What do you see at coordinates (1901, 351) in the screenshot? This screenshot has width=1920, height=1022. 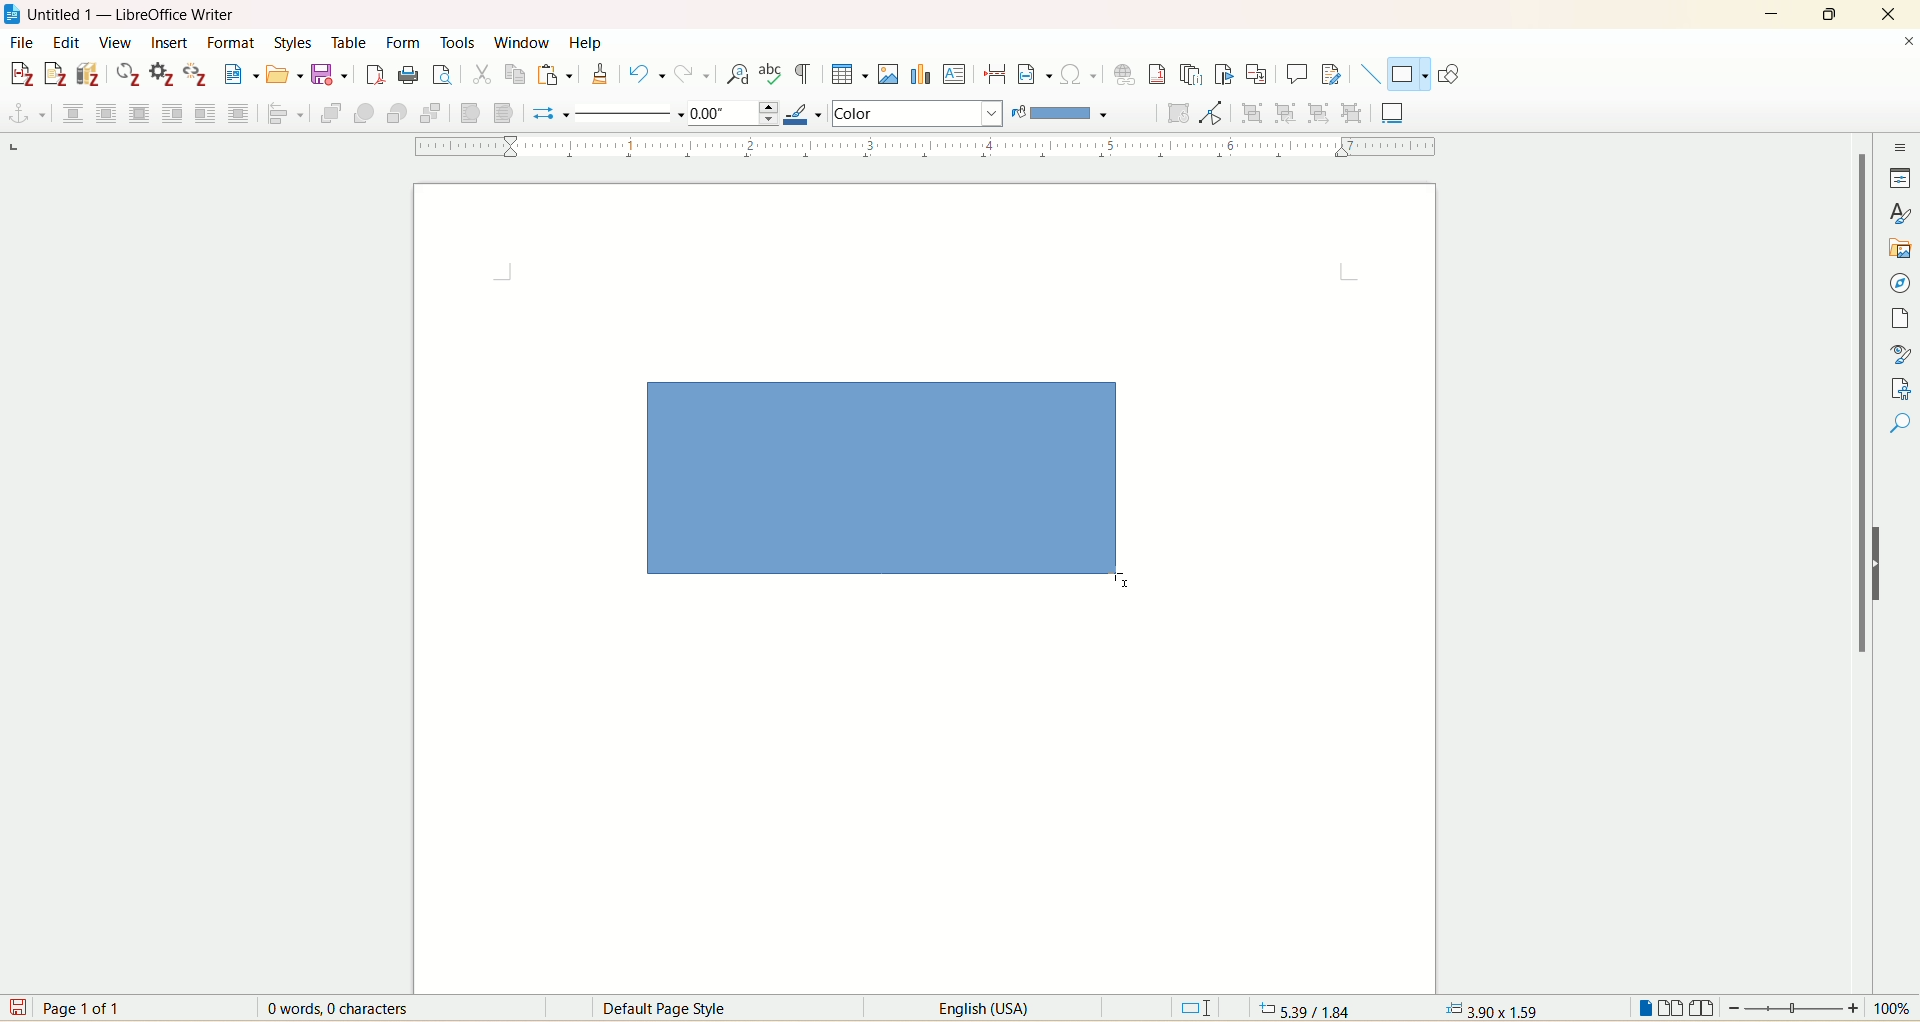 I see `style inspector` at bounding box center [1901, 351].